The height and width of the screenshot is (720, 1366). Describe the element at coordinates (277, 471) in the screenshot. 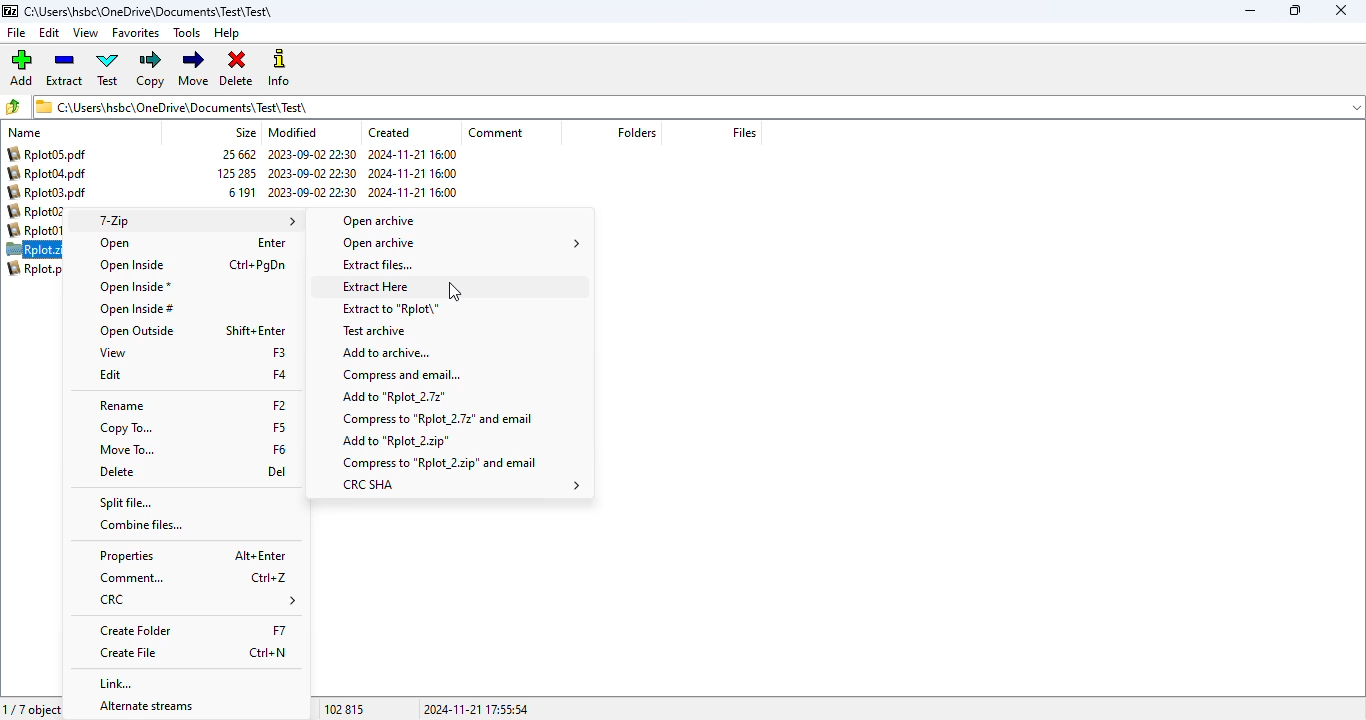

I see `Del` at that location.